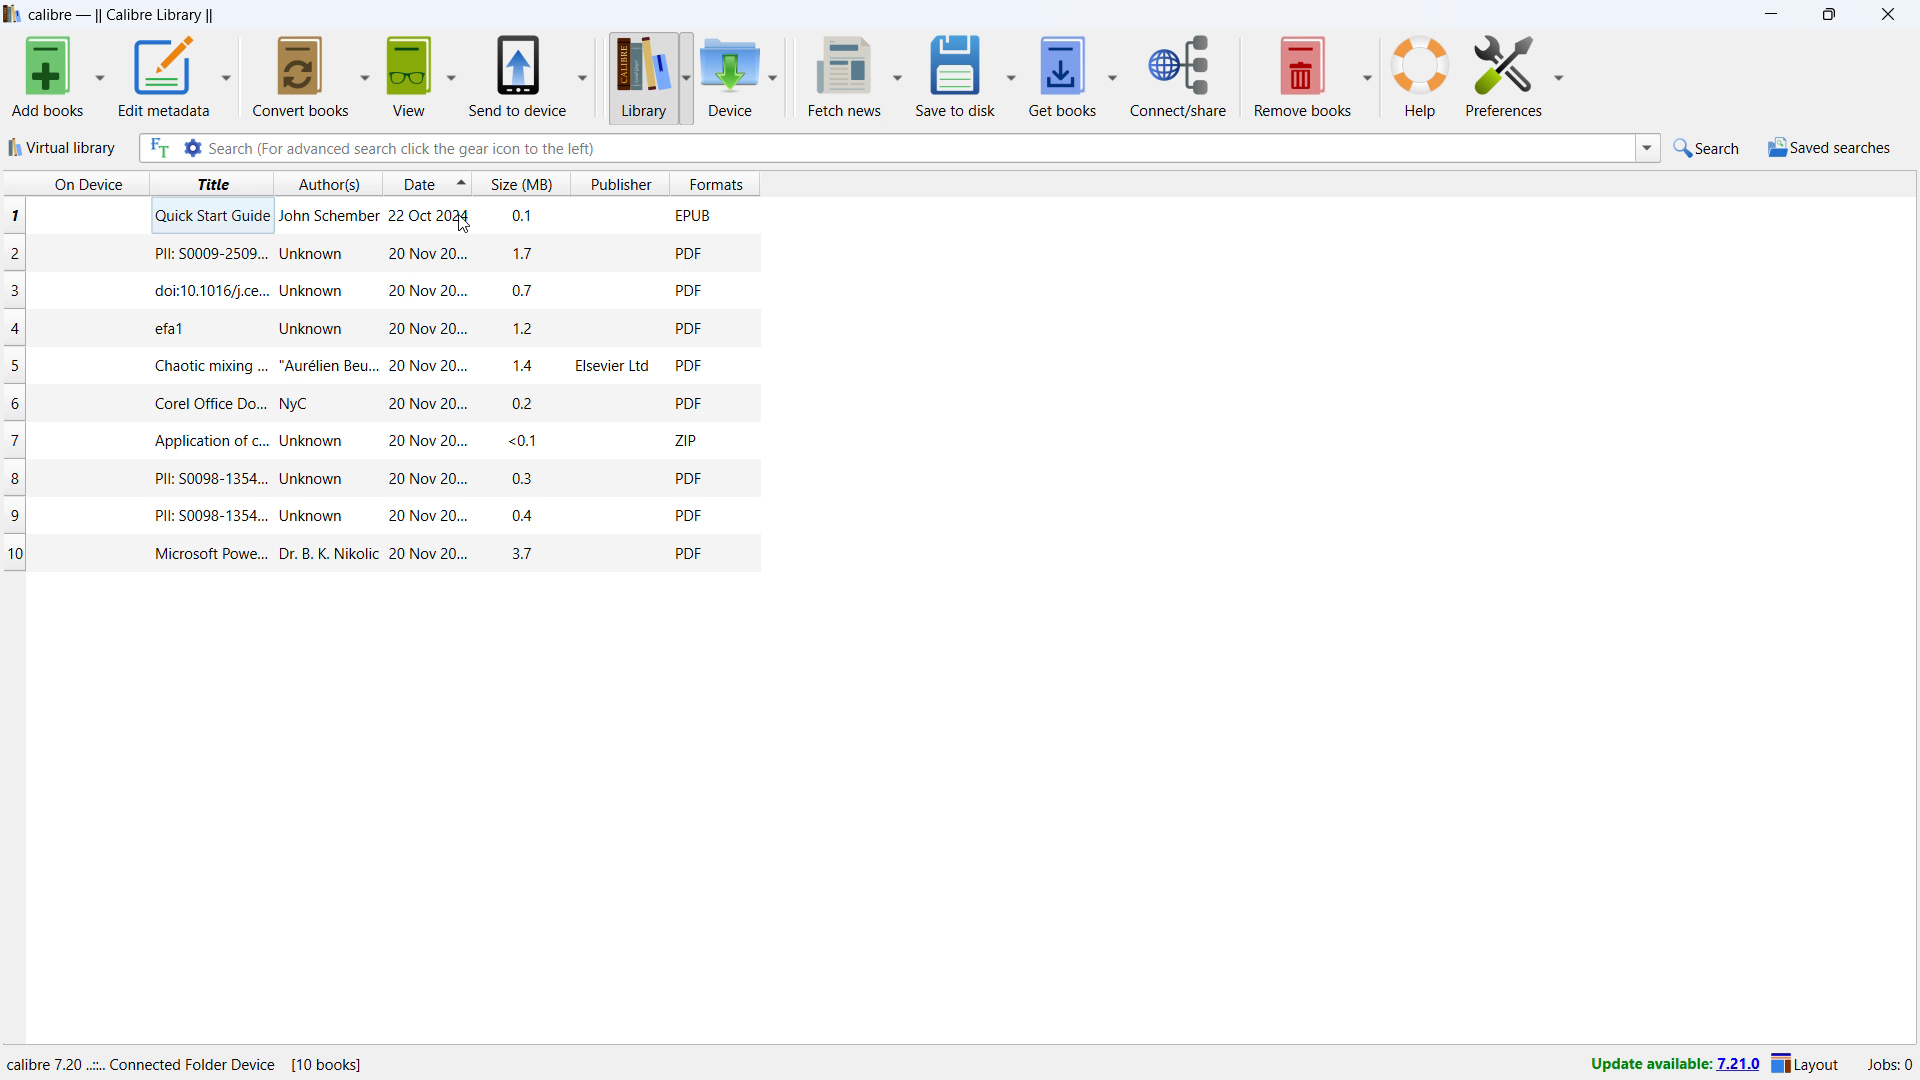 The image size is (1920, 1080). Describe the element at coordinates (1891, 1067) in the screenshot. I see `active jobs` at that location.